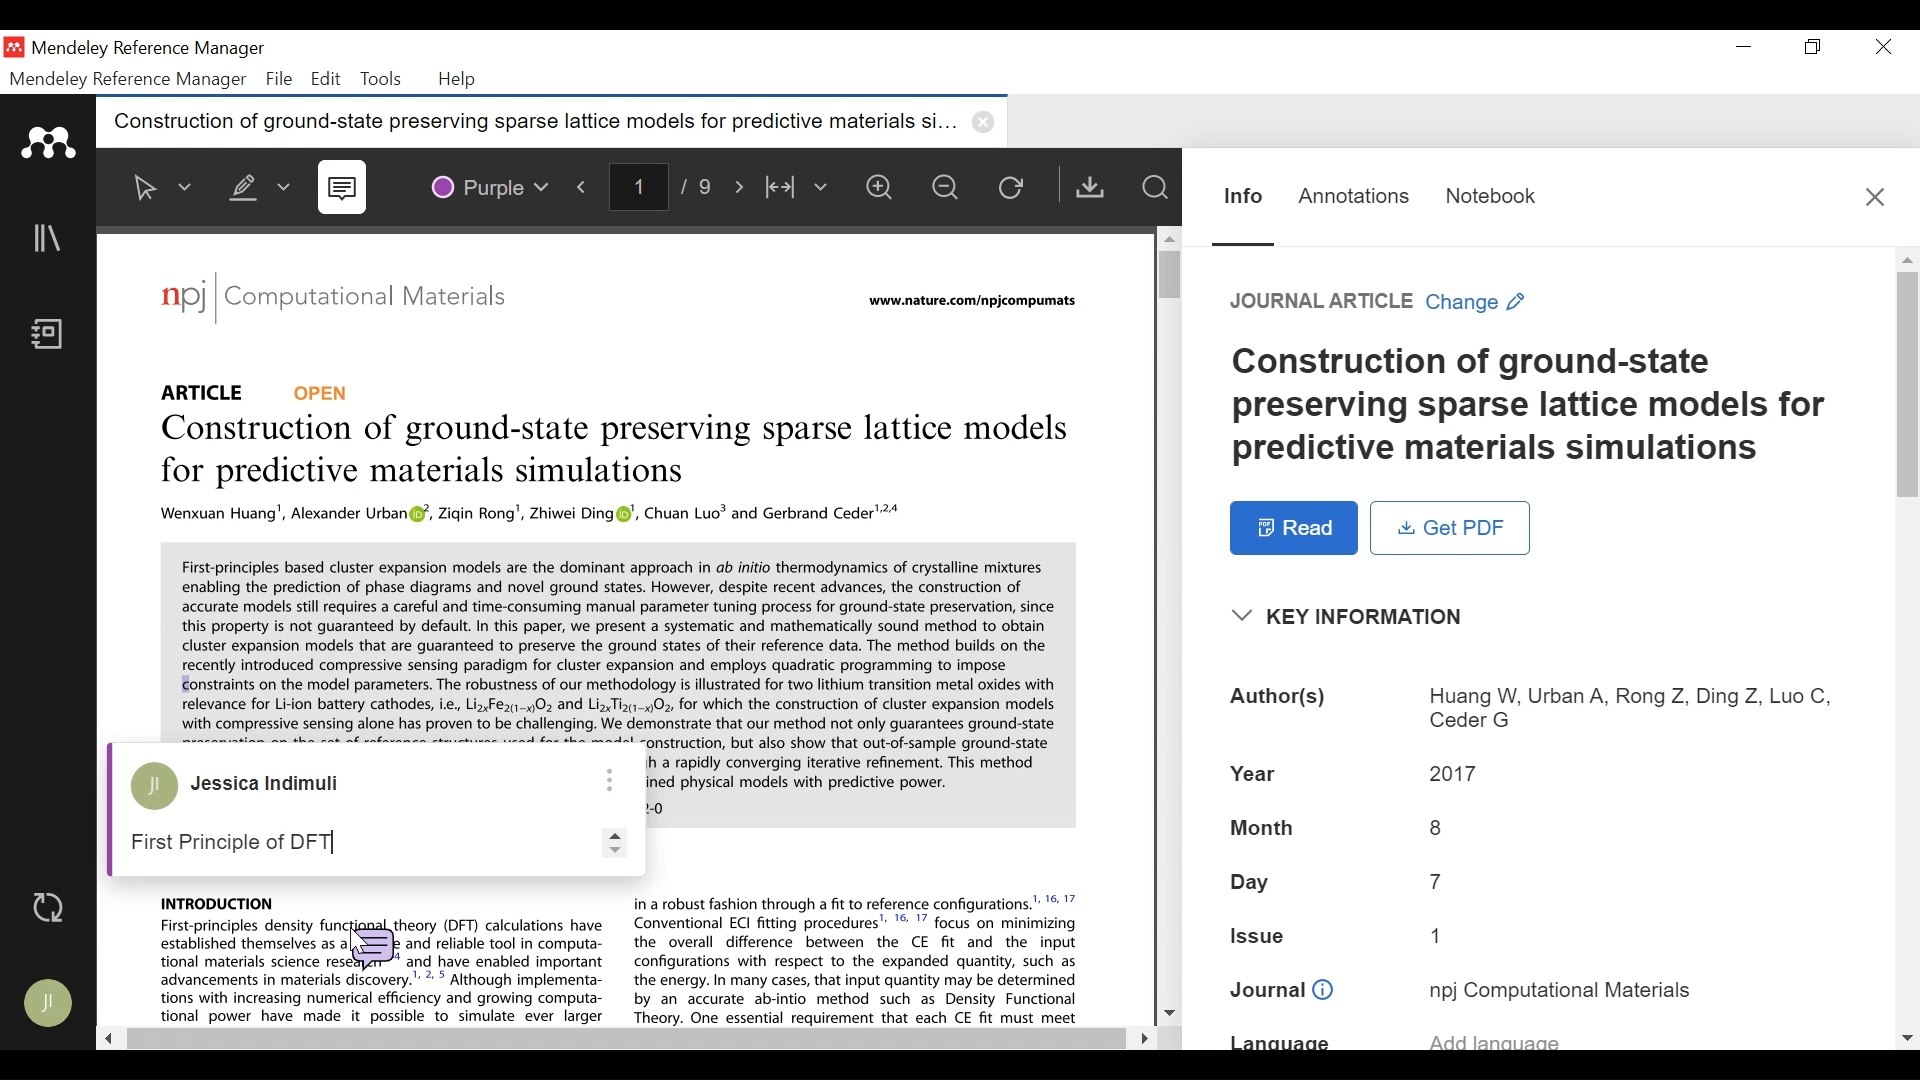  I want to click on Sync, so click(49, 909).